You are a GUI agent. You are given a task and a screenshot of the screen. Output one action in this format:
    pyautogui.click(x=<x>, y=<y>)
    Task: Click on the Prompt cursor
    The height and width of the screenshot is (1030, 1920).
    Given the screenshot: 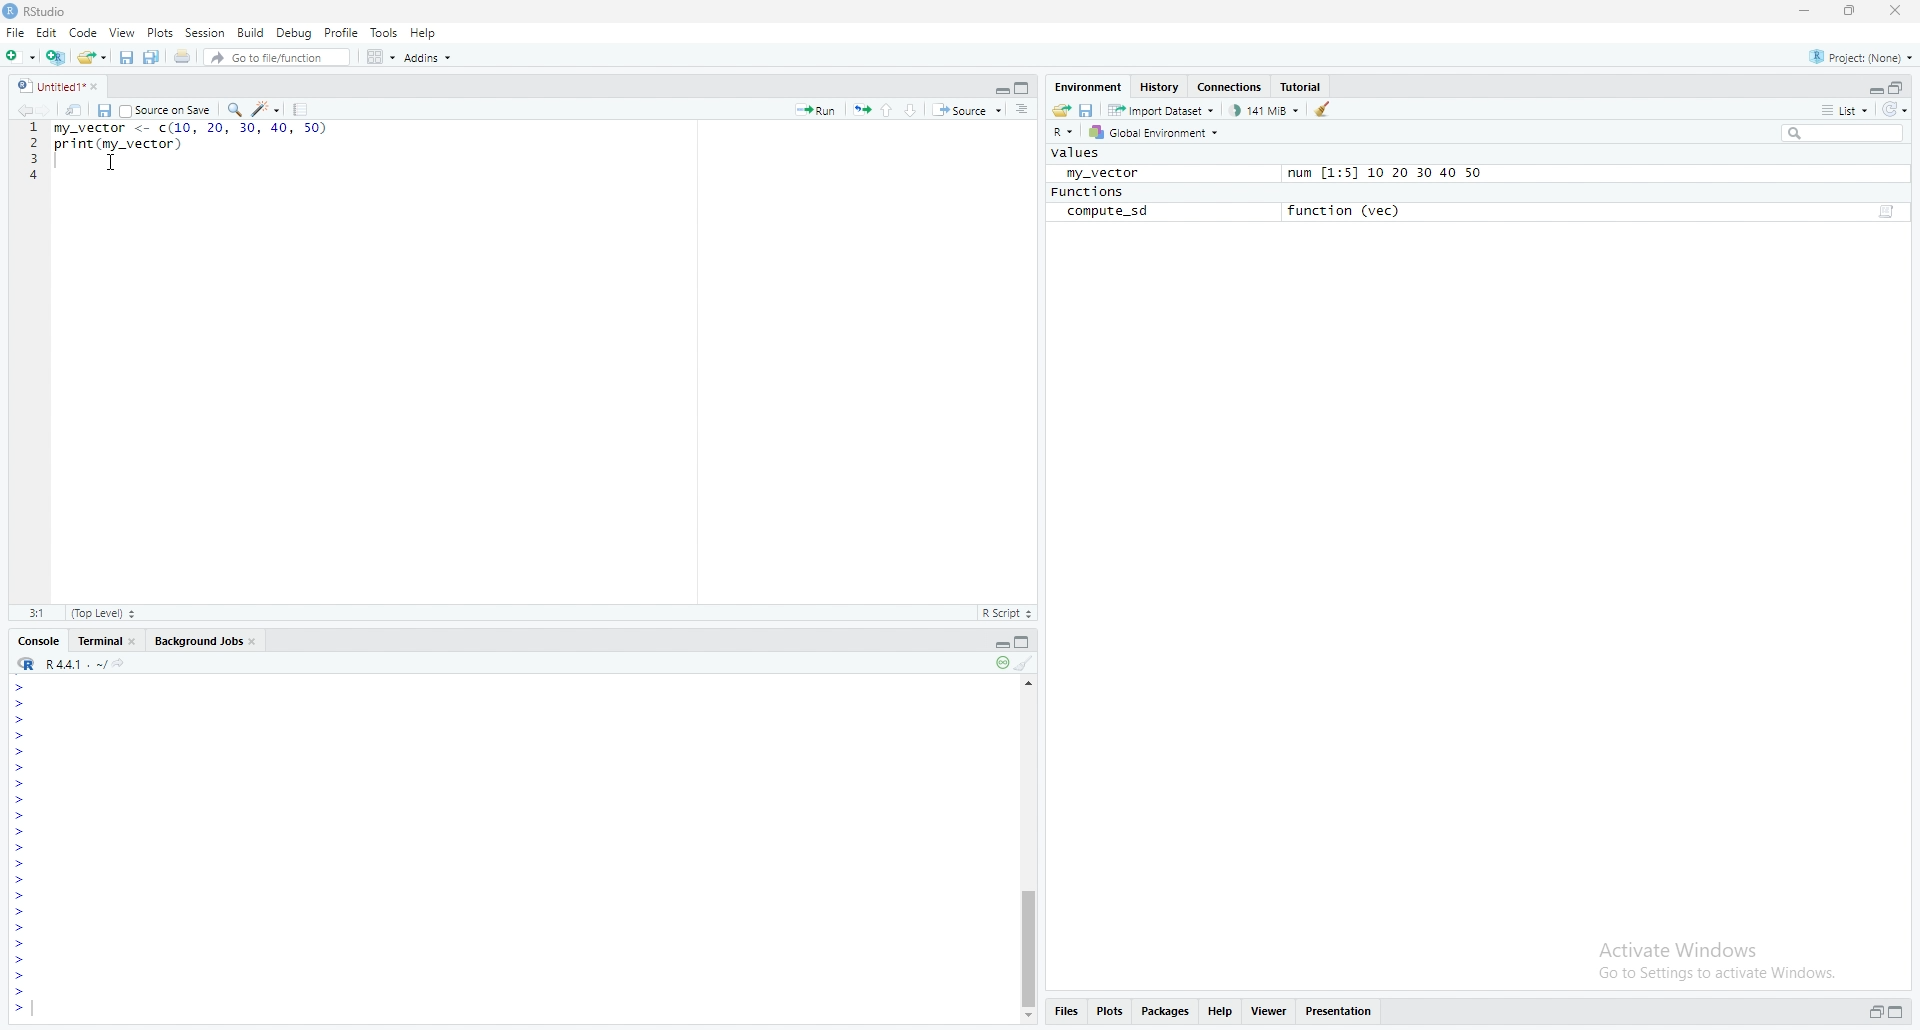 What is the action you would take?
    pyautogui.click(x=23, y=881)
    